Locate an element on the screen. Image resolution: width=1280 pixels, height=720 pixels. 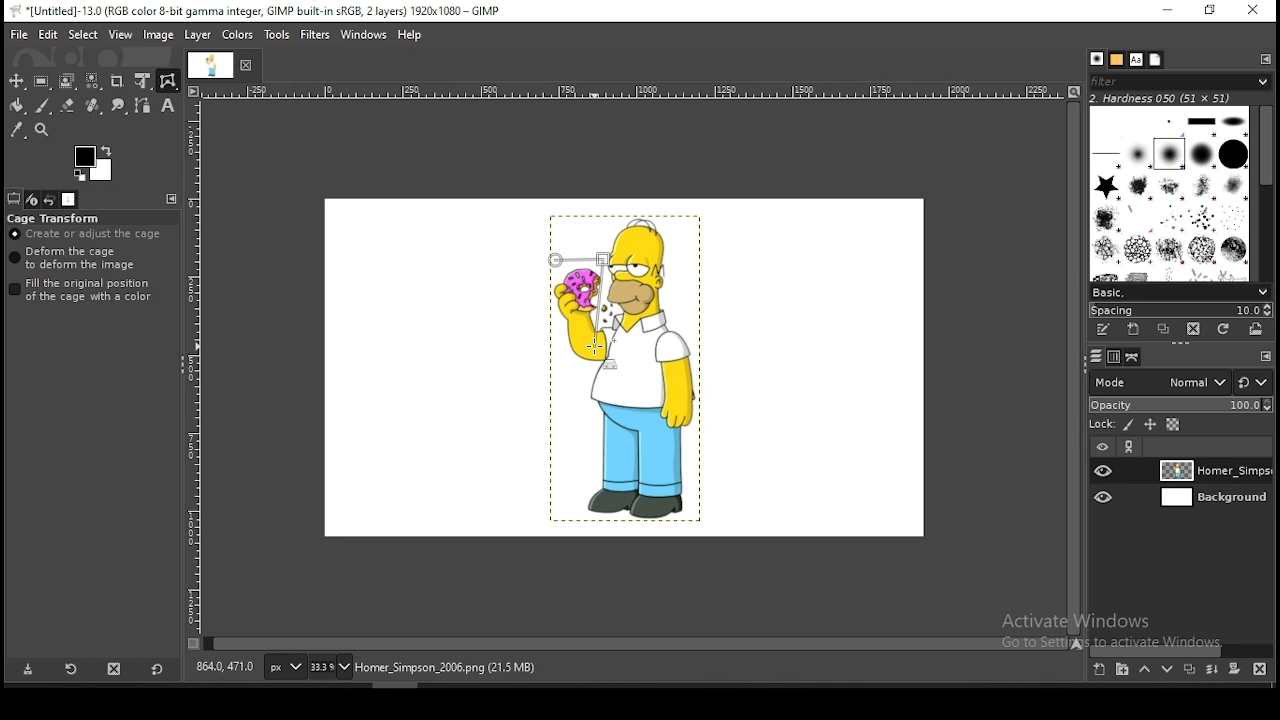
paths tool is located at coordinates (142, 105).